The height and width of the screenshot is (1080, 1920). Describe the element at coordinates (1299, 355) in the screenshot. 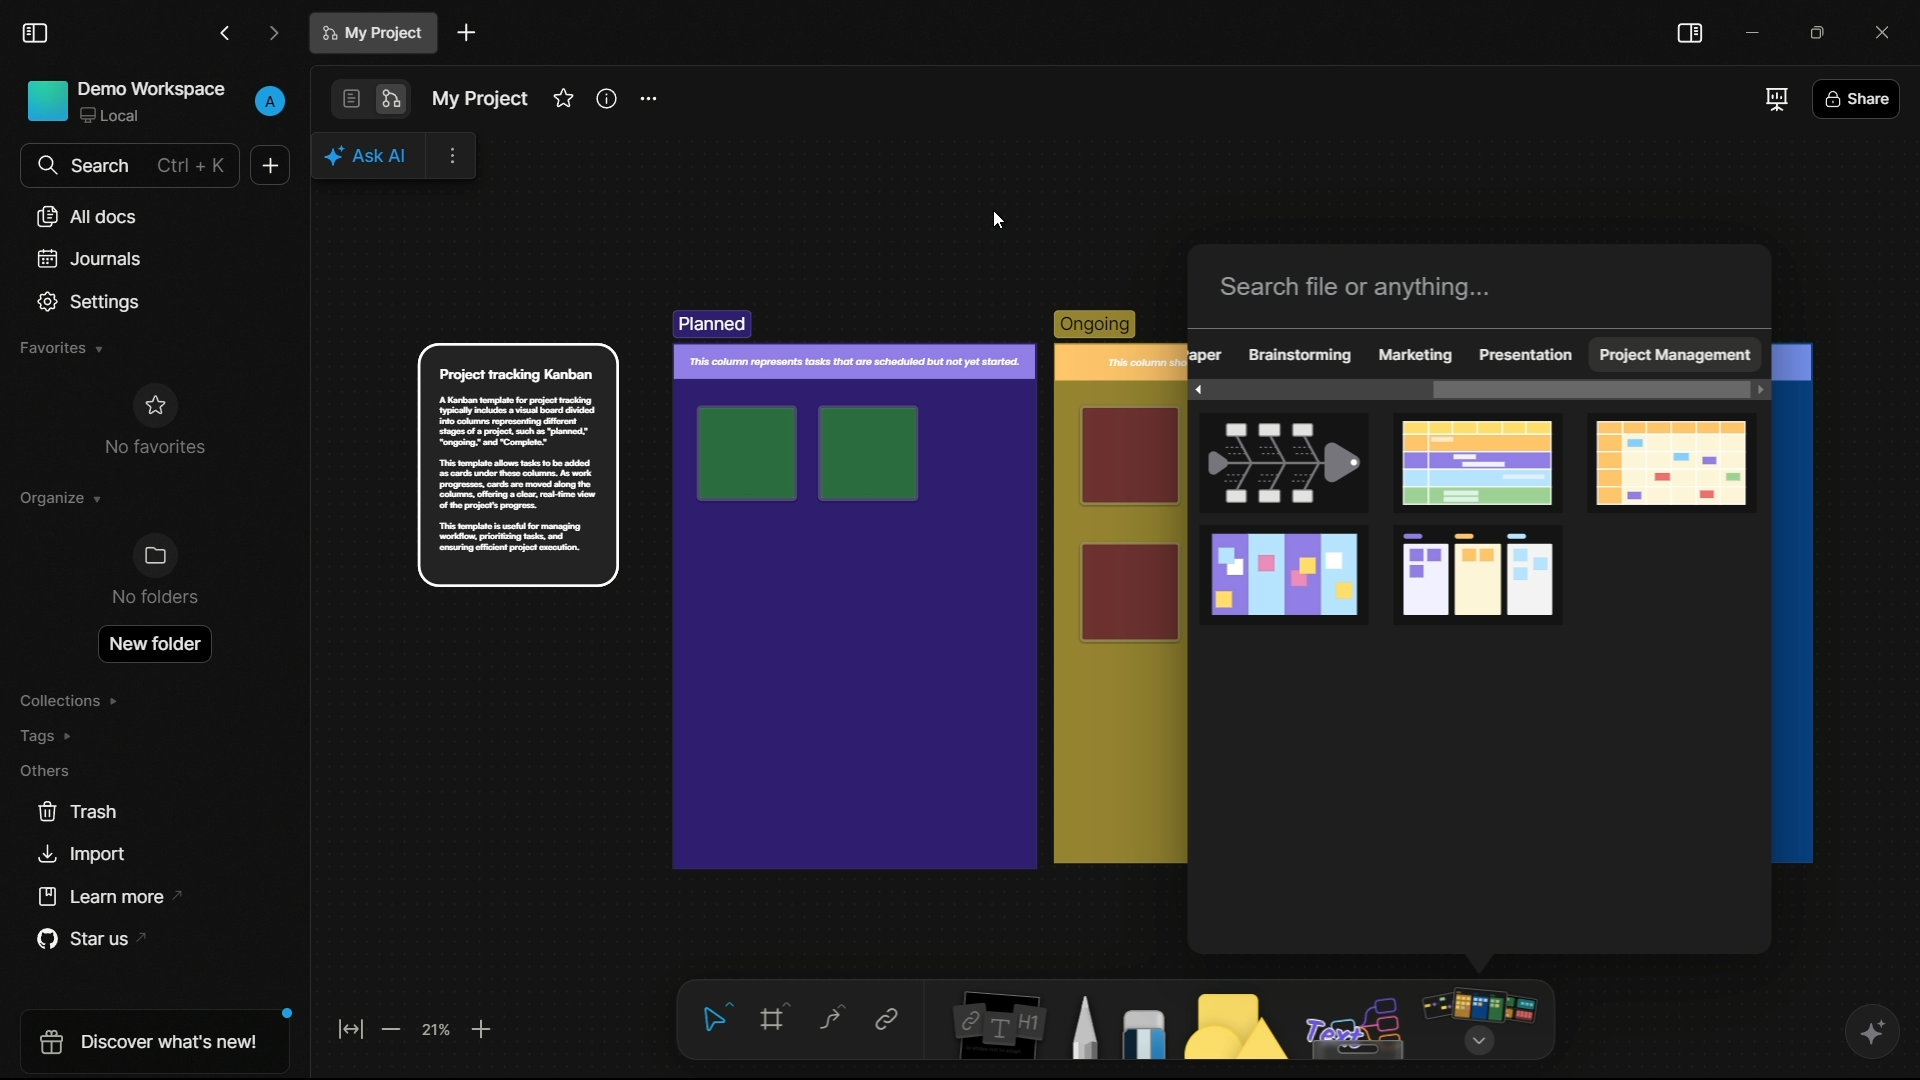

I see `brainstorming` at that location.